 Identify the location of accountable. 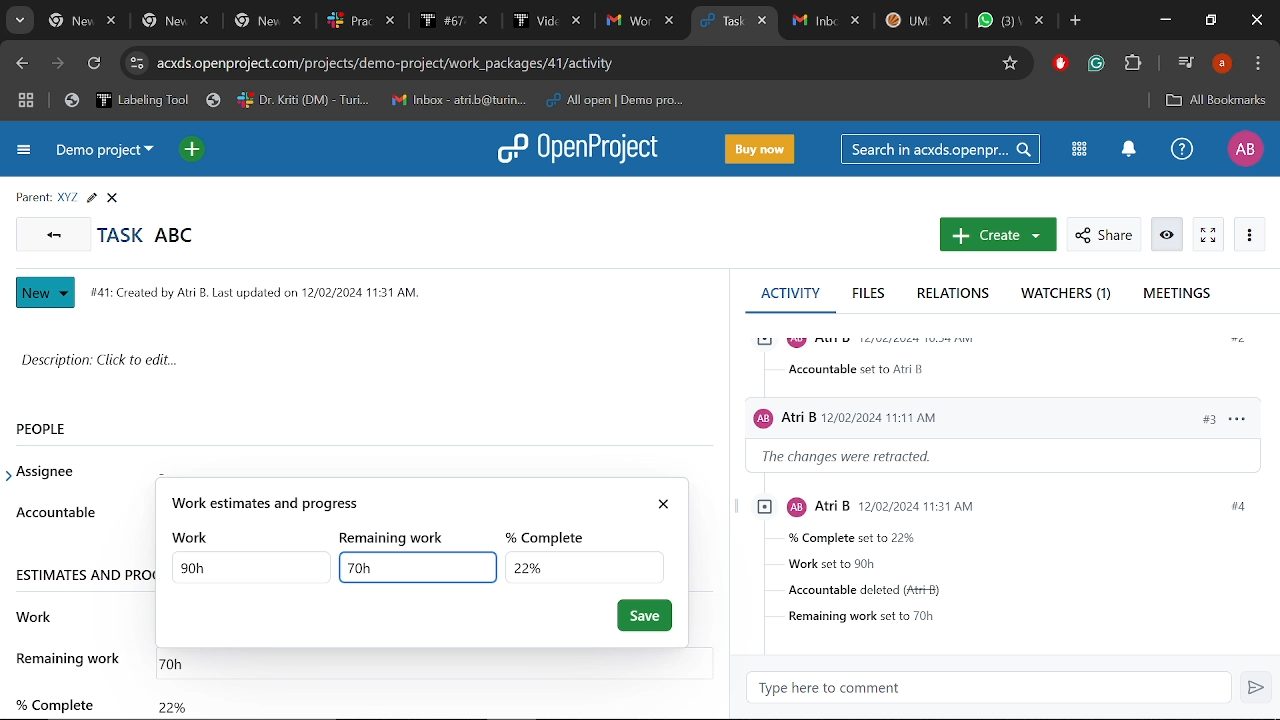
(860, 369).